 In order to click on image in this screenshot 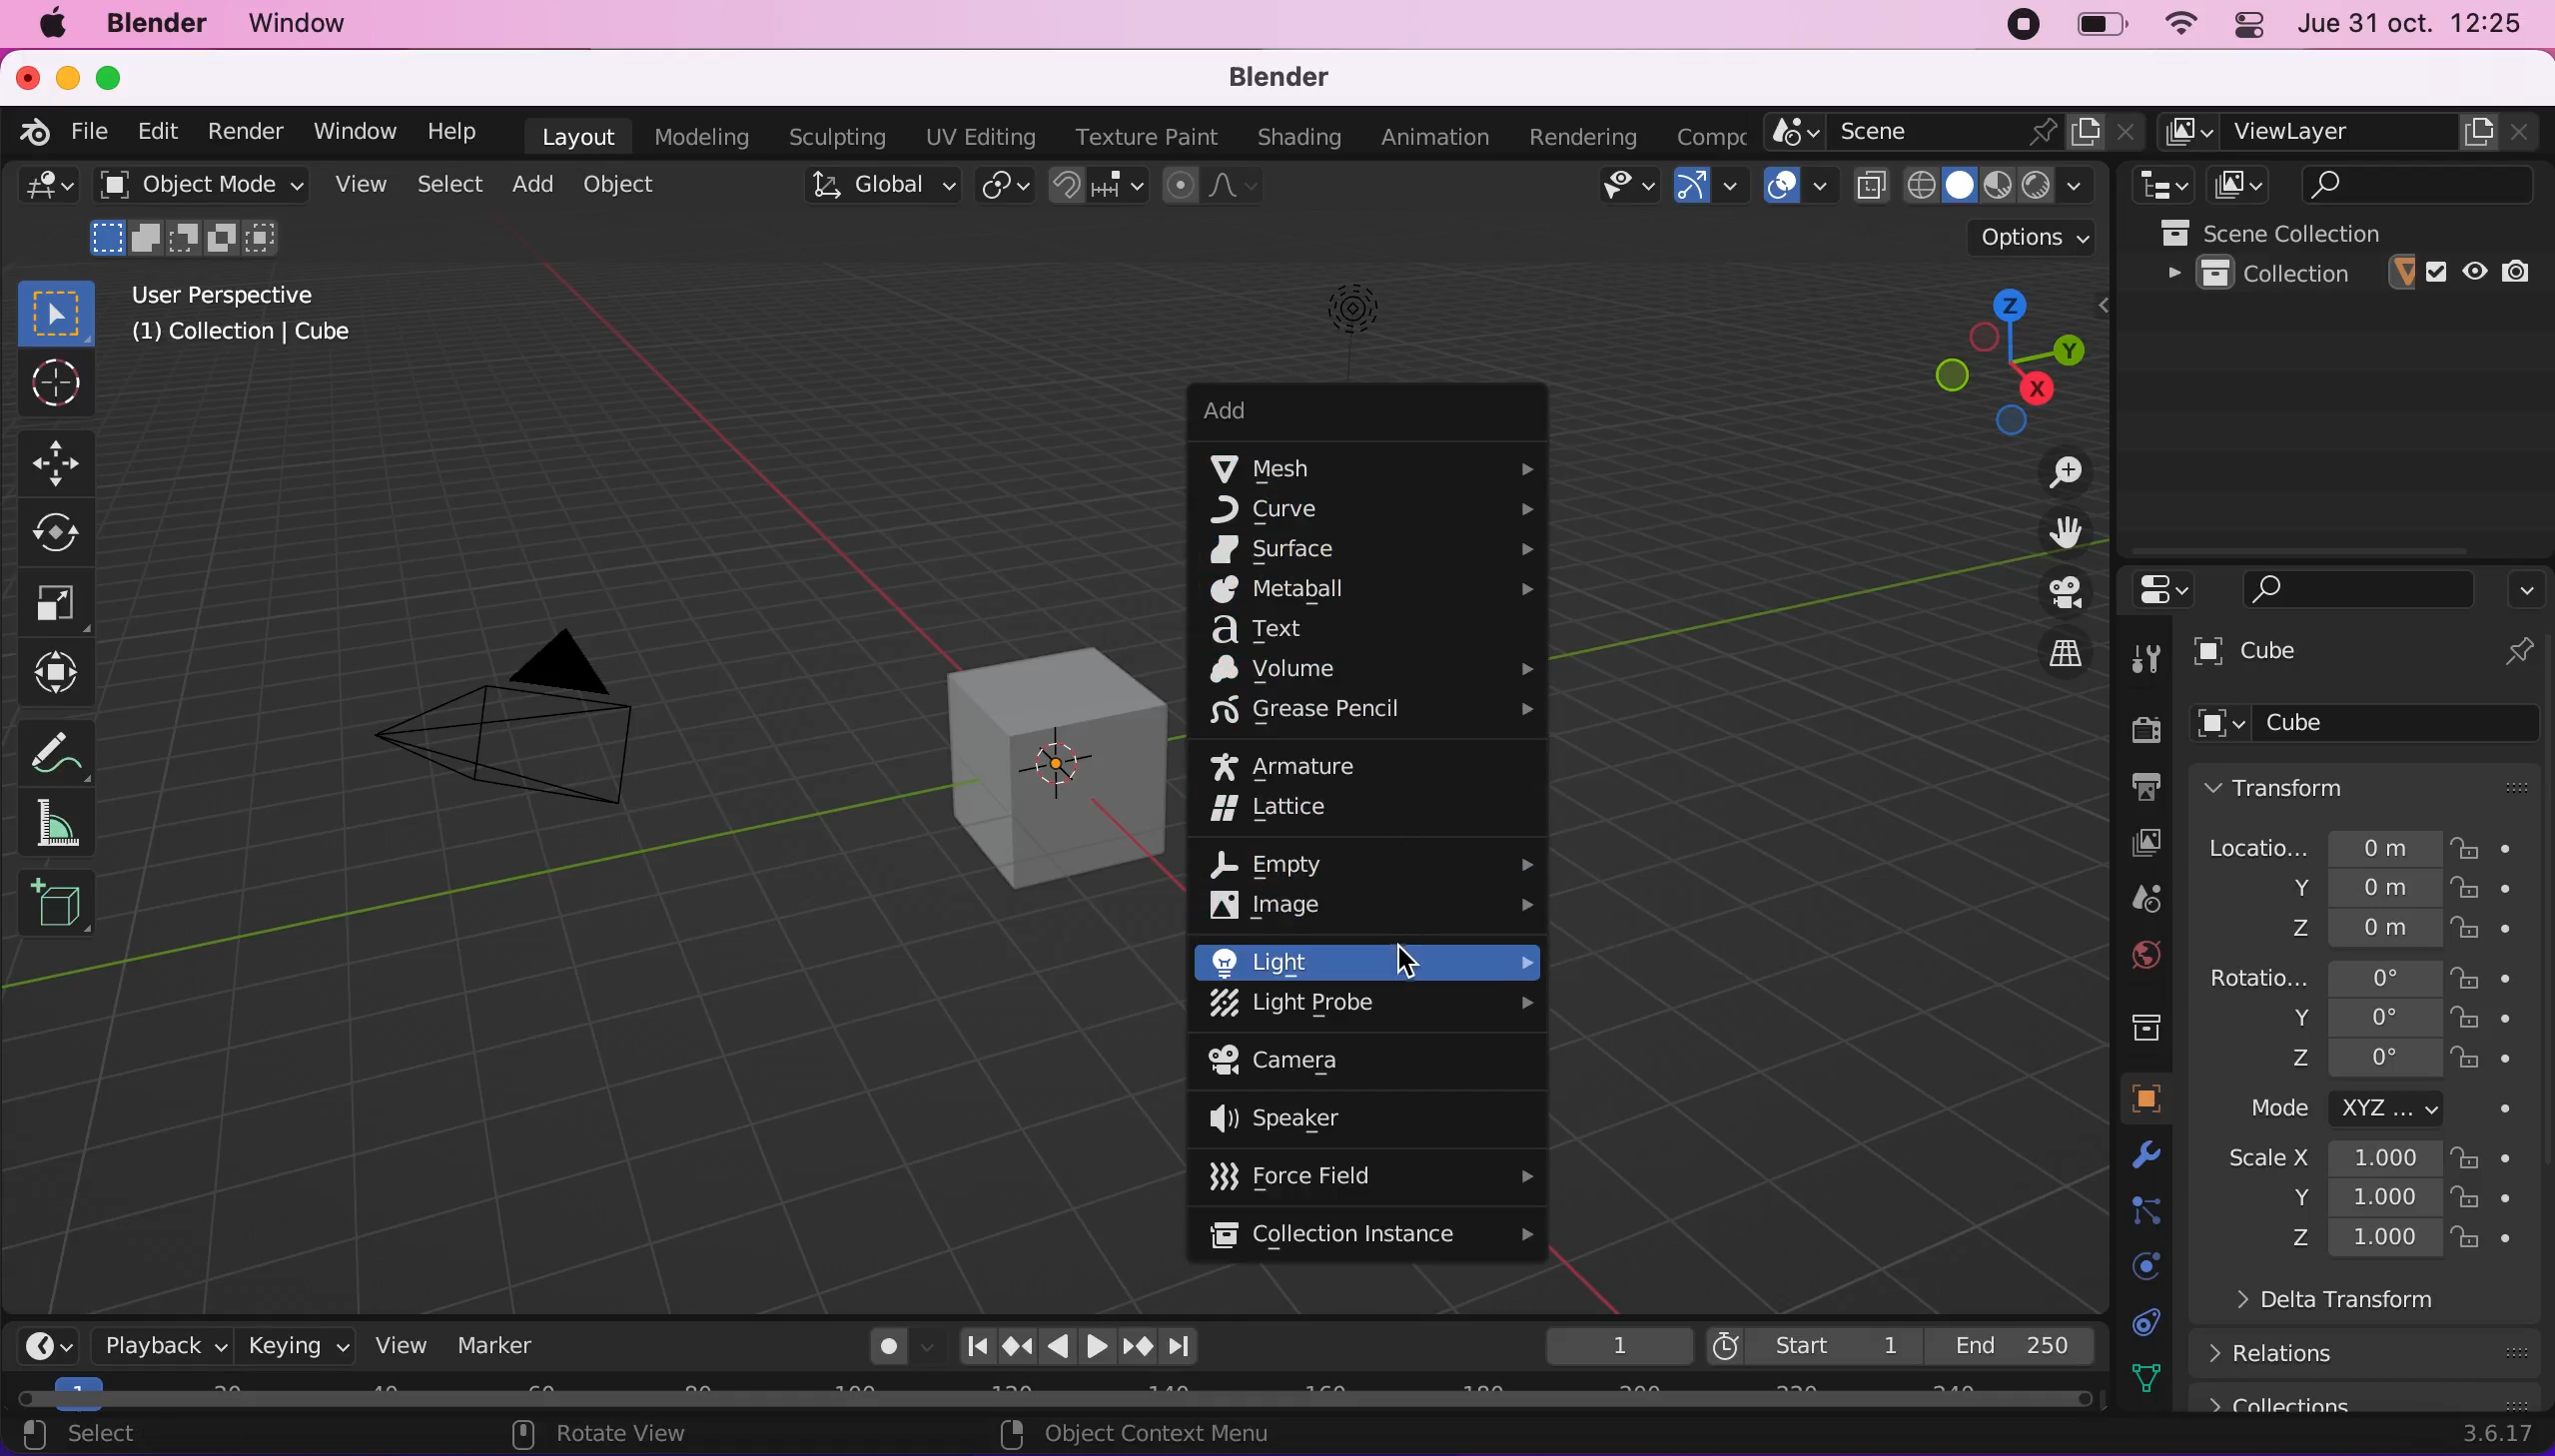, I will do `click(1372, 905)`.